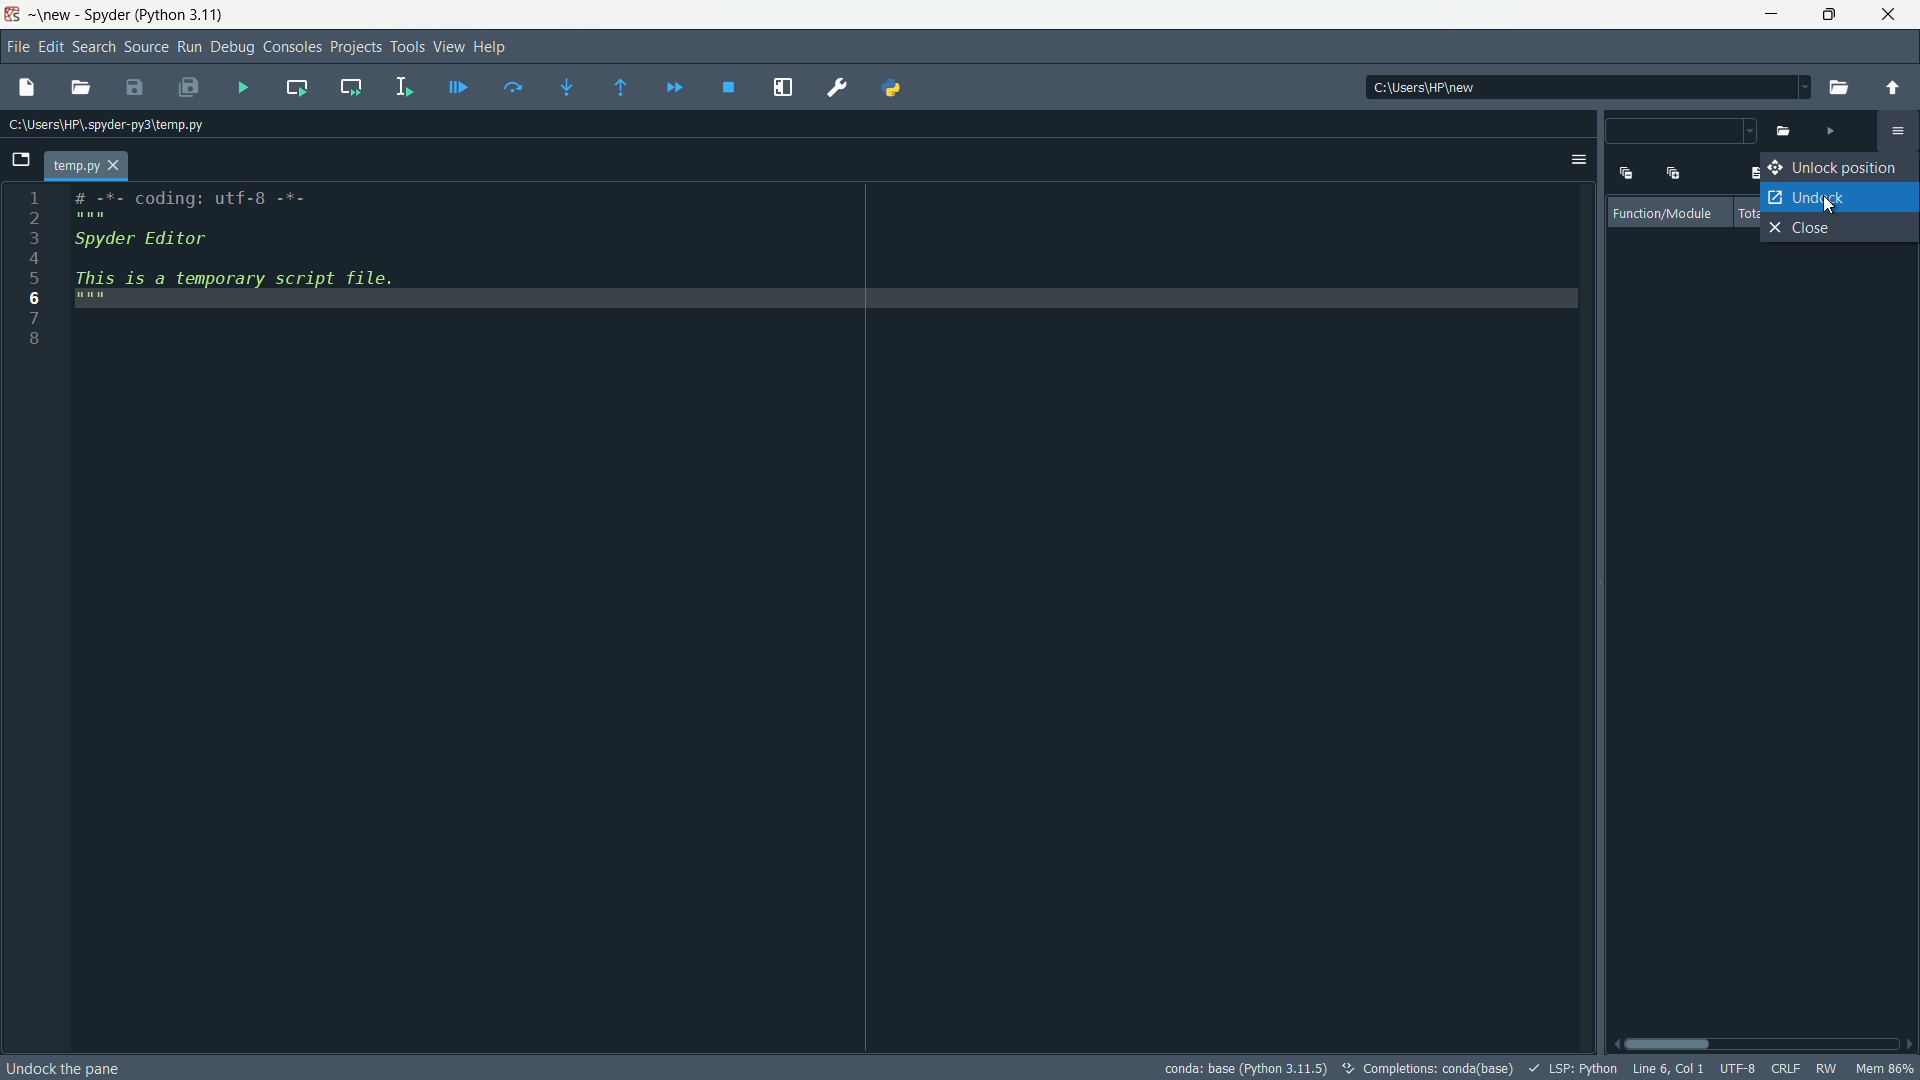 The image size is (1920, 1080). What do you see at coordinates (297, 89) in the screenshot?
I see `run current cell` at bounding box center [297, 89].